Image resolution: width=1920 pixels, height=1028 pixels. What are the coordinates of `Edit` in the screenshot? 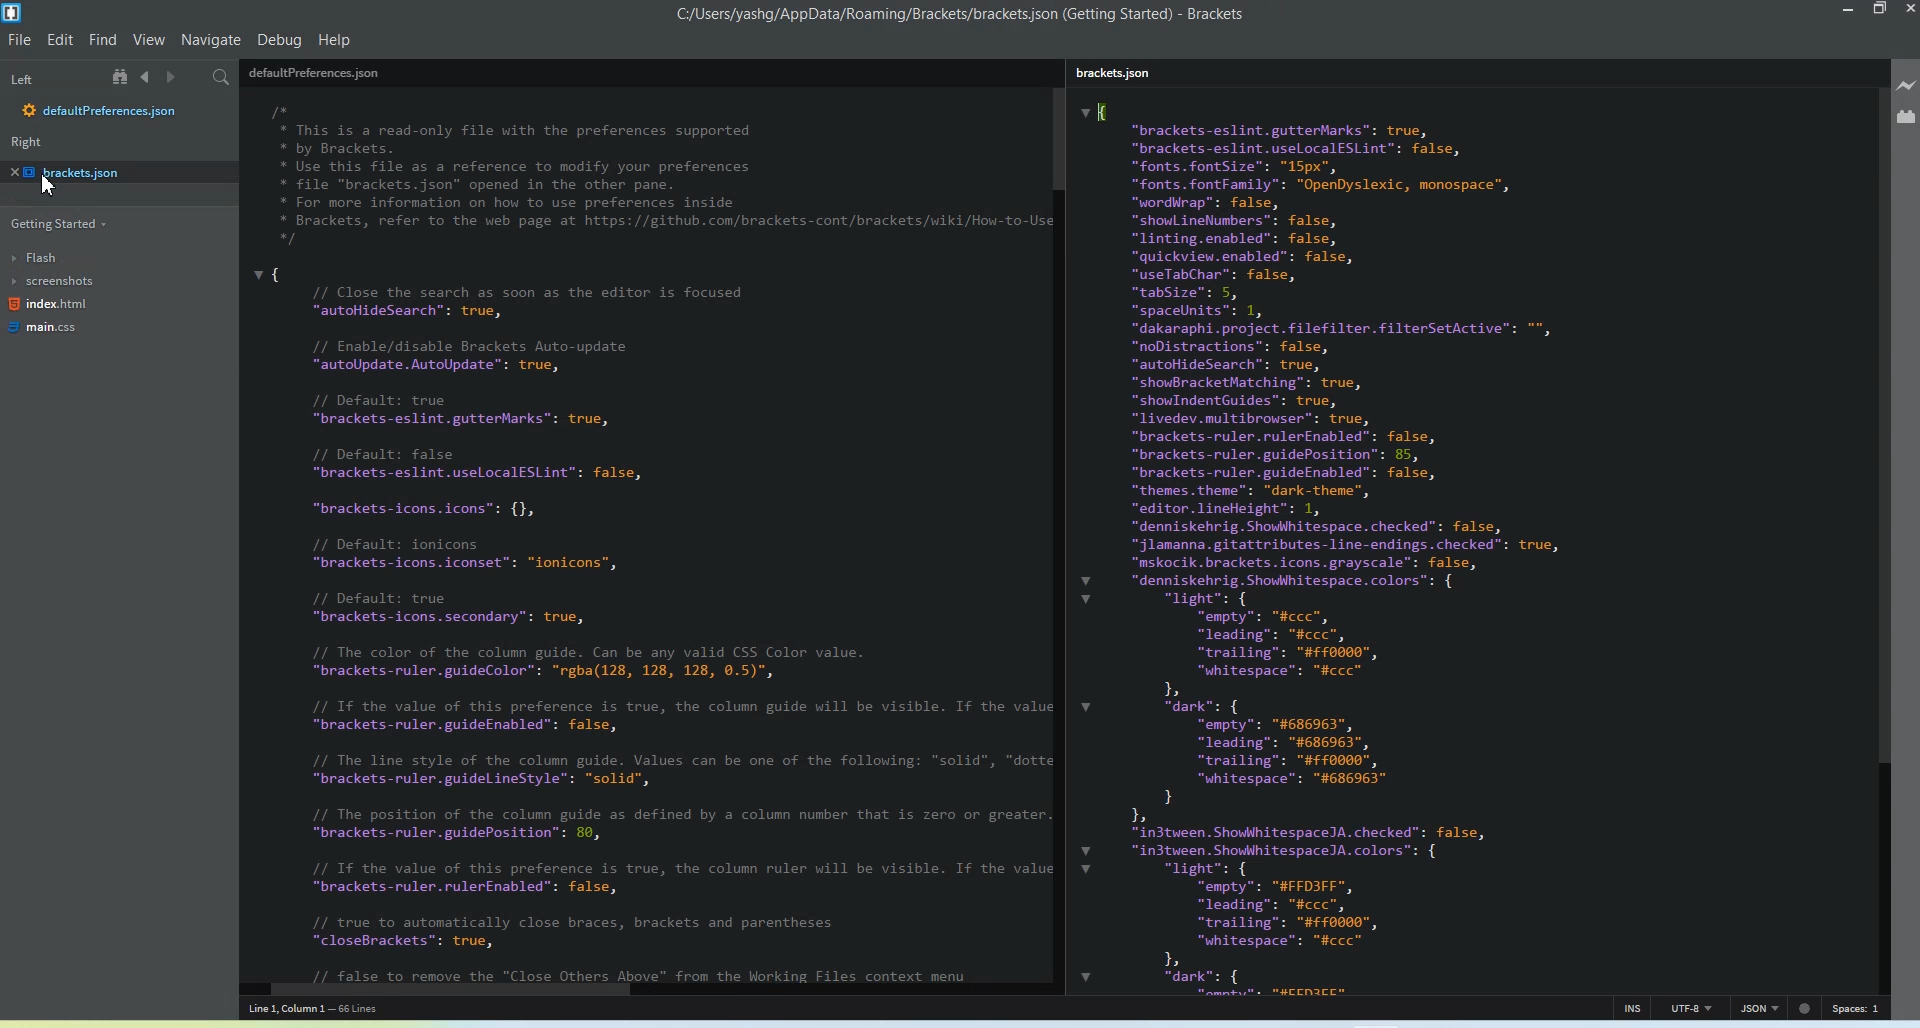 It's located at (62, 38).